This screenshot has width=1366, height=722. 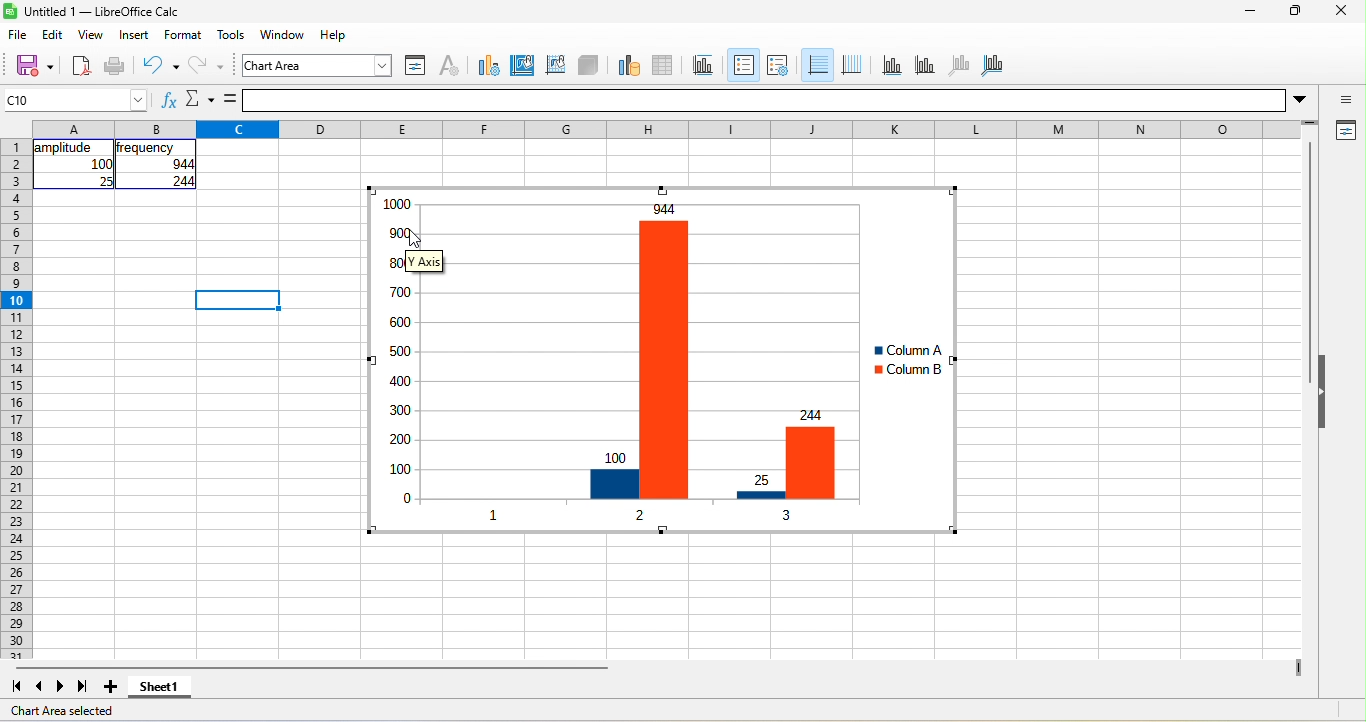 What do you see at coordinates (636, 362) in the screenshot?
I see `chart` at bounding box center [636, 362].